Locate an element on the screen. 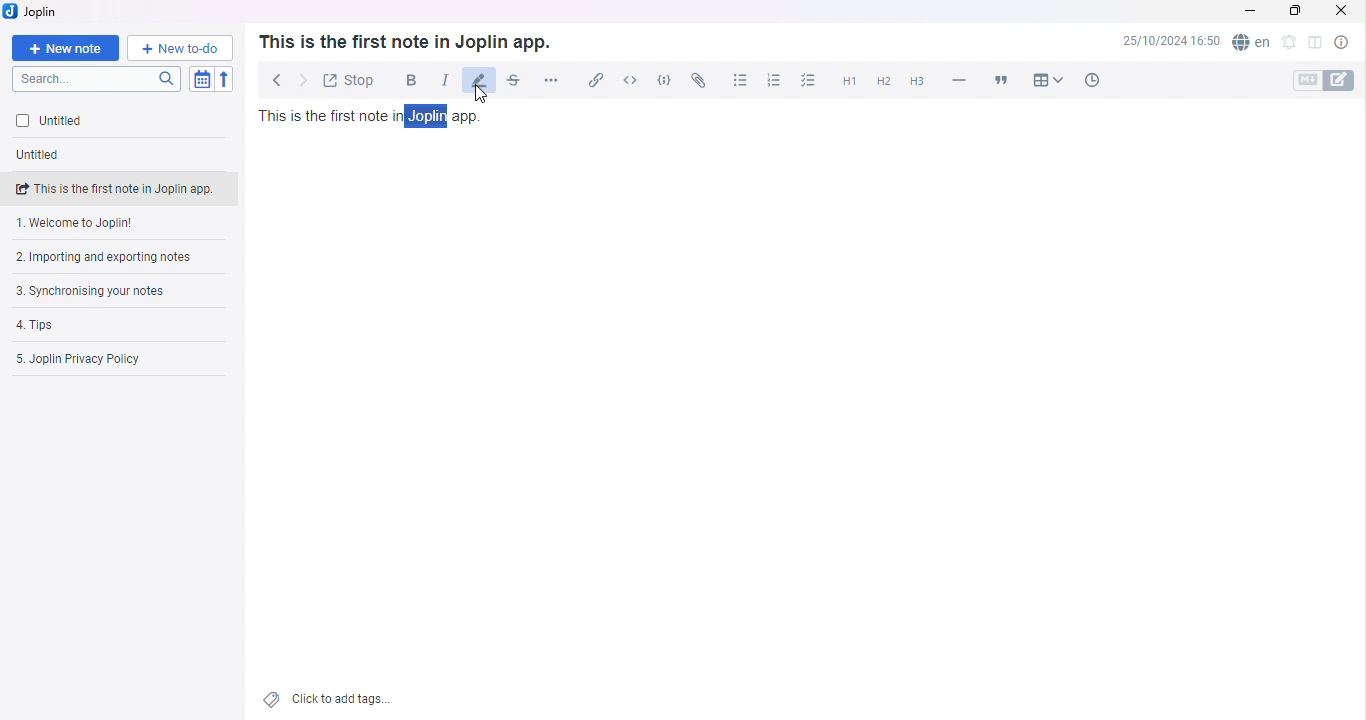 This screenshot has width=1366, height=720. Highlighted text is located at coordinates (430, 116).